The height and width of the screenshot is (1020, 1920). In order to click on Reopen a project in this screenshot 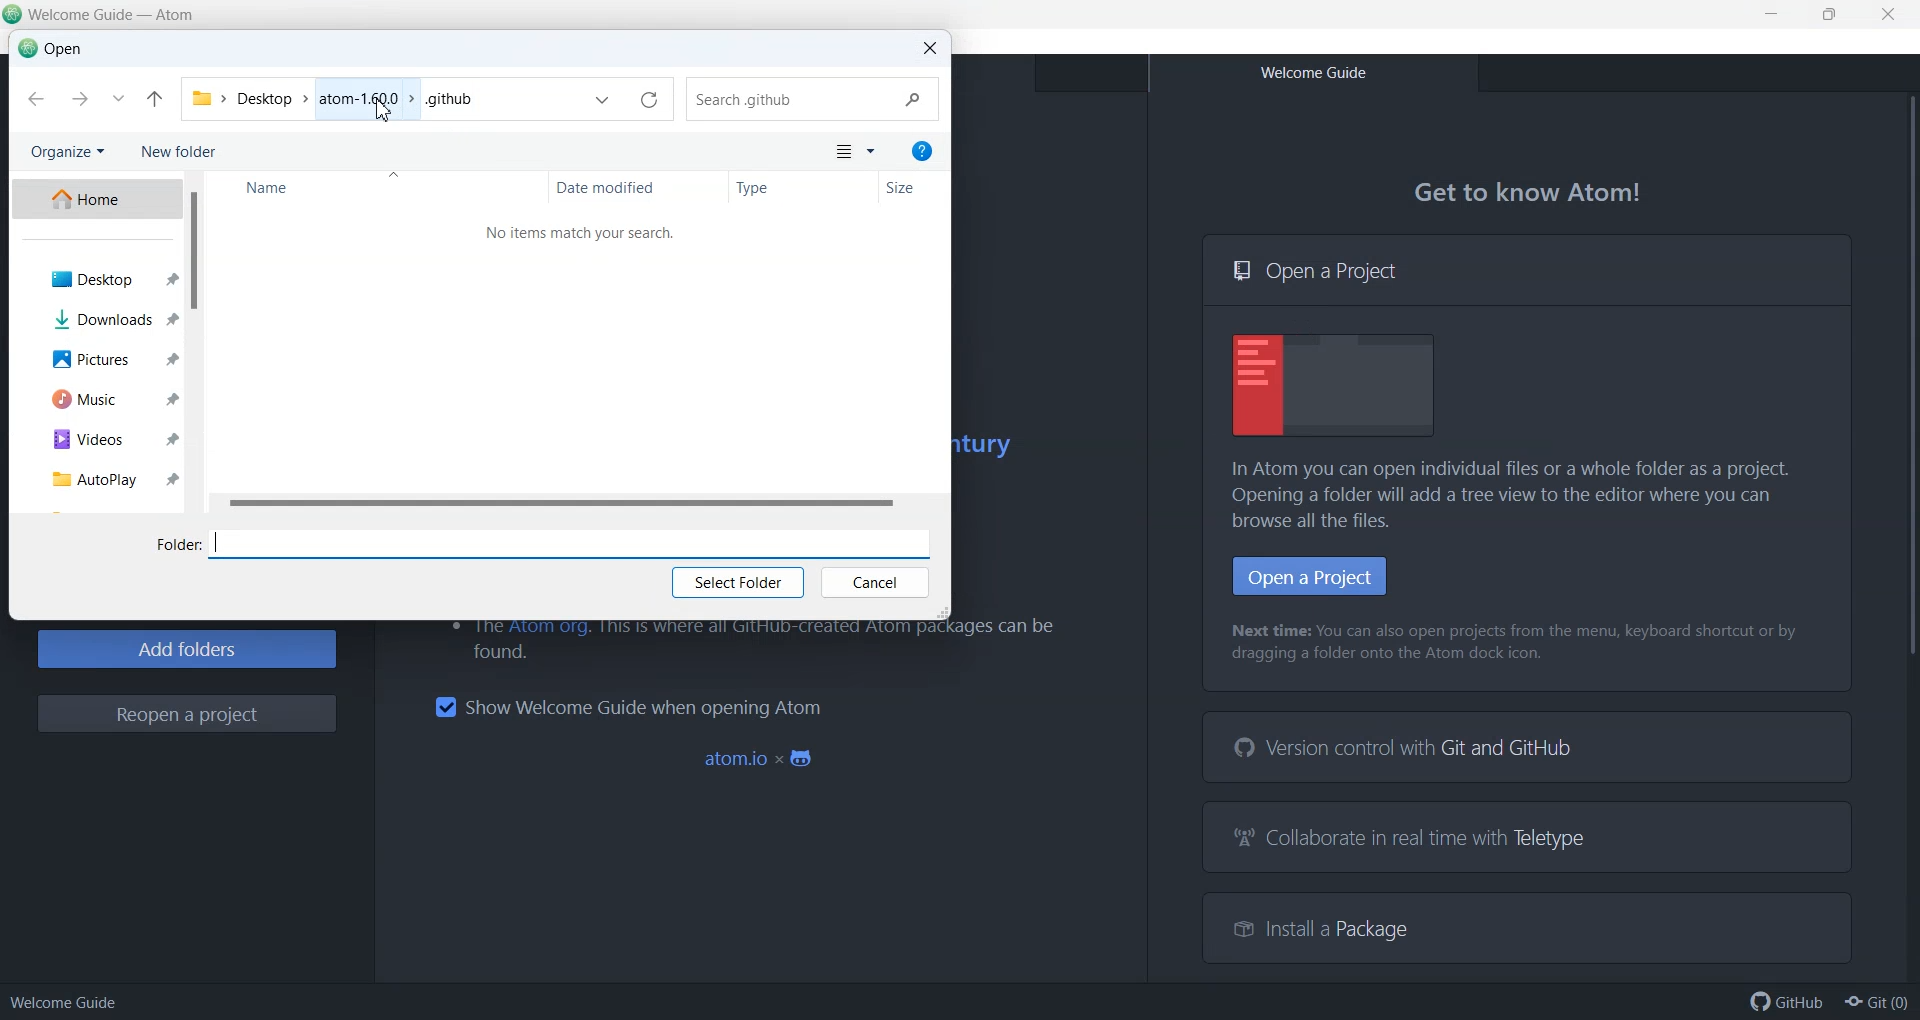, I will do `click(187, 714)`.